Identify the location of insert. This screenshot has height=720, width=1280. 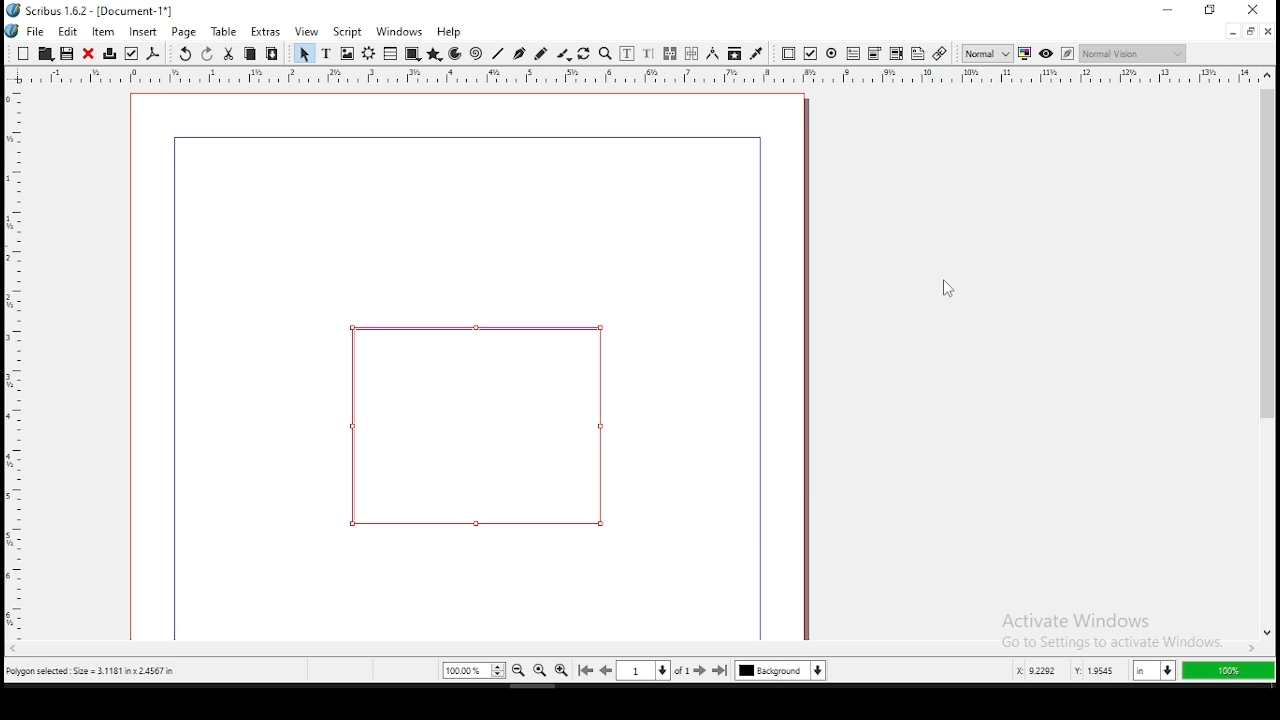
(144, 32).